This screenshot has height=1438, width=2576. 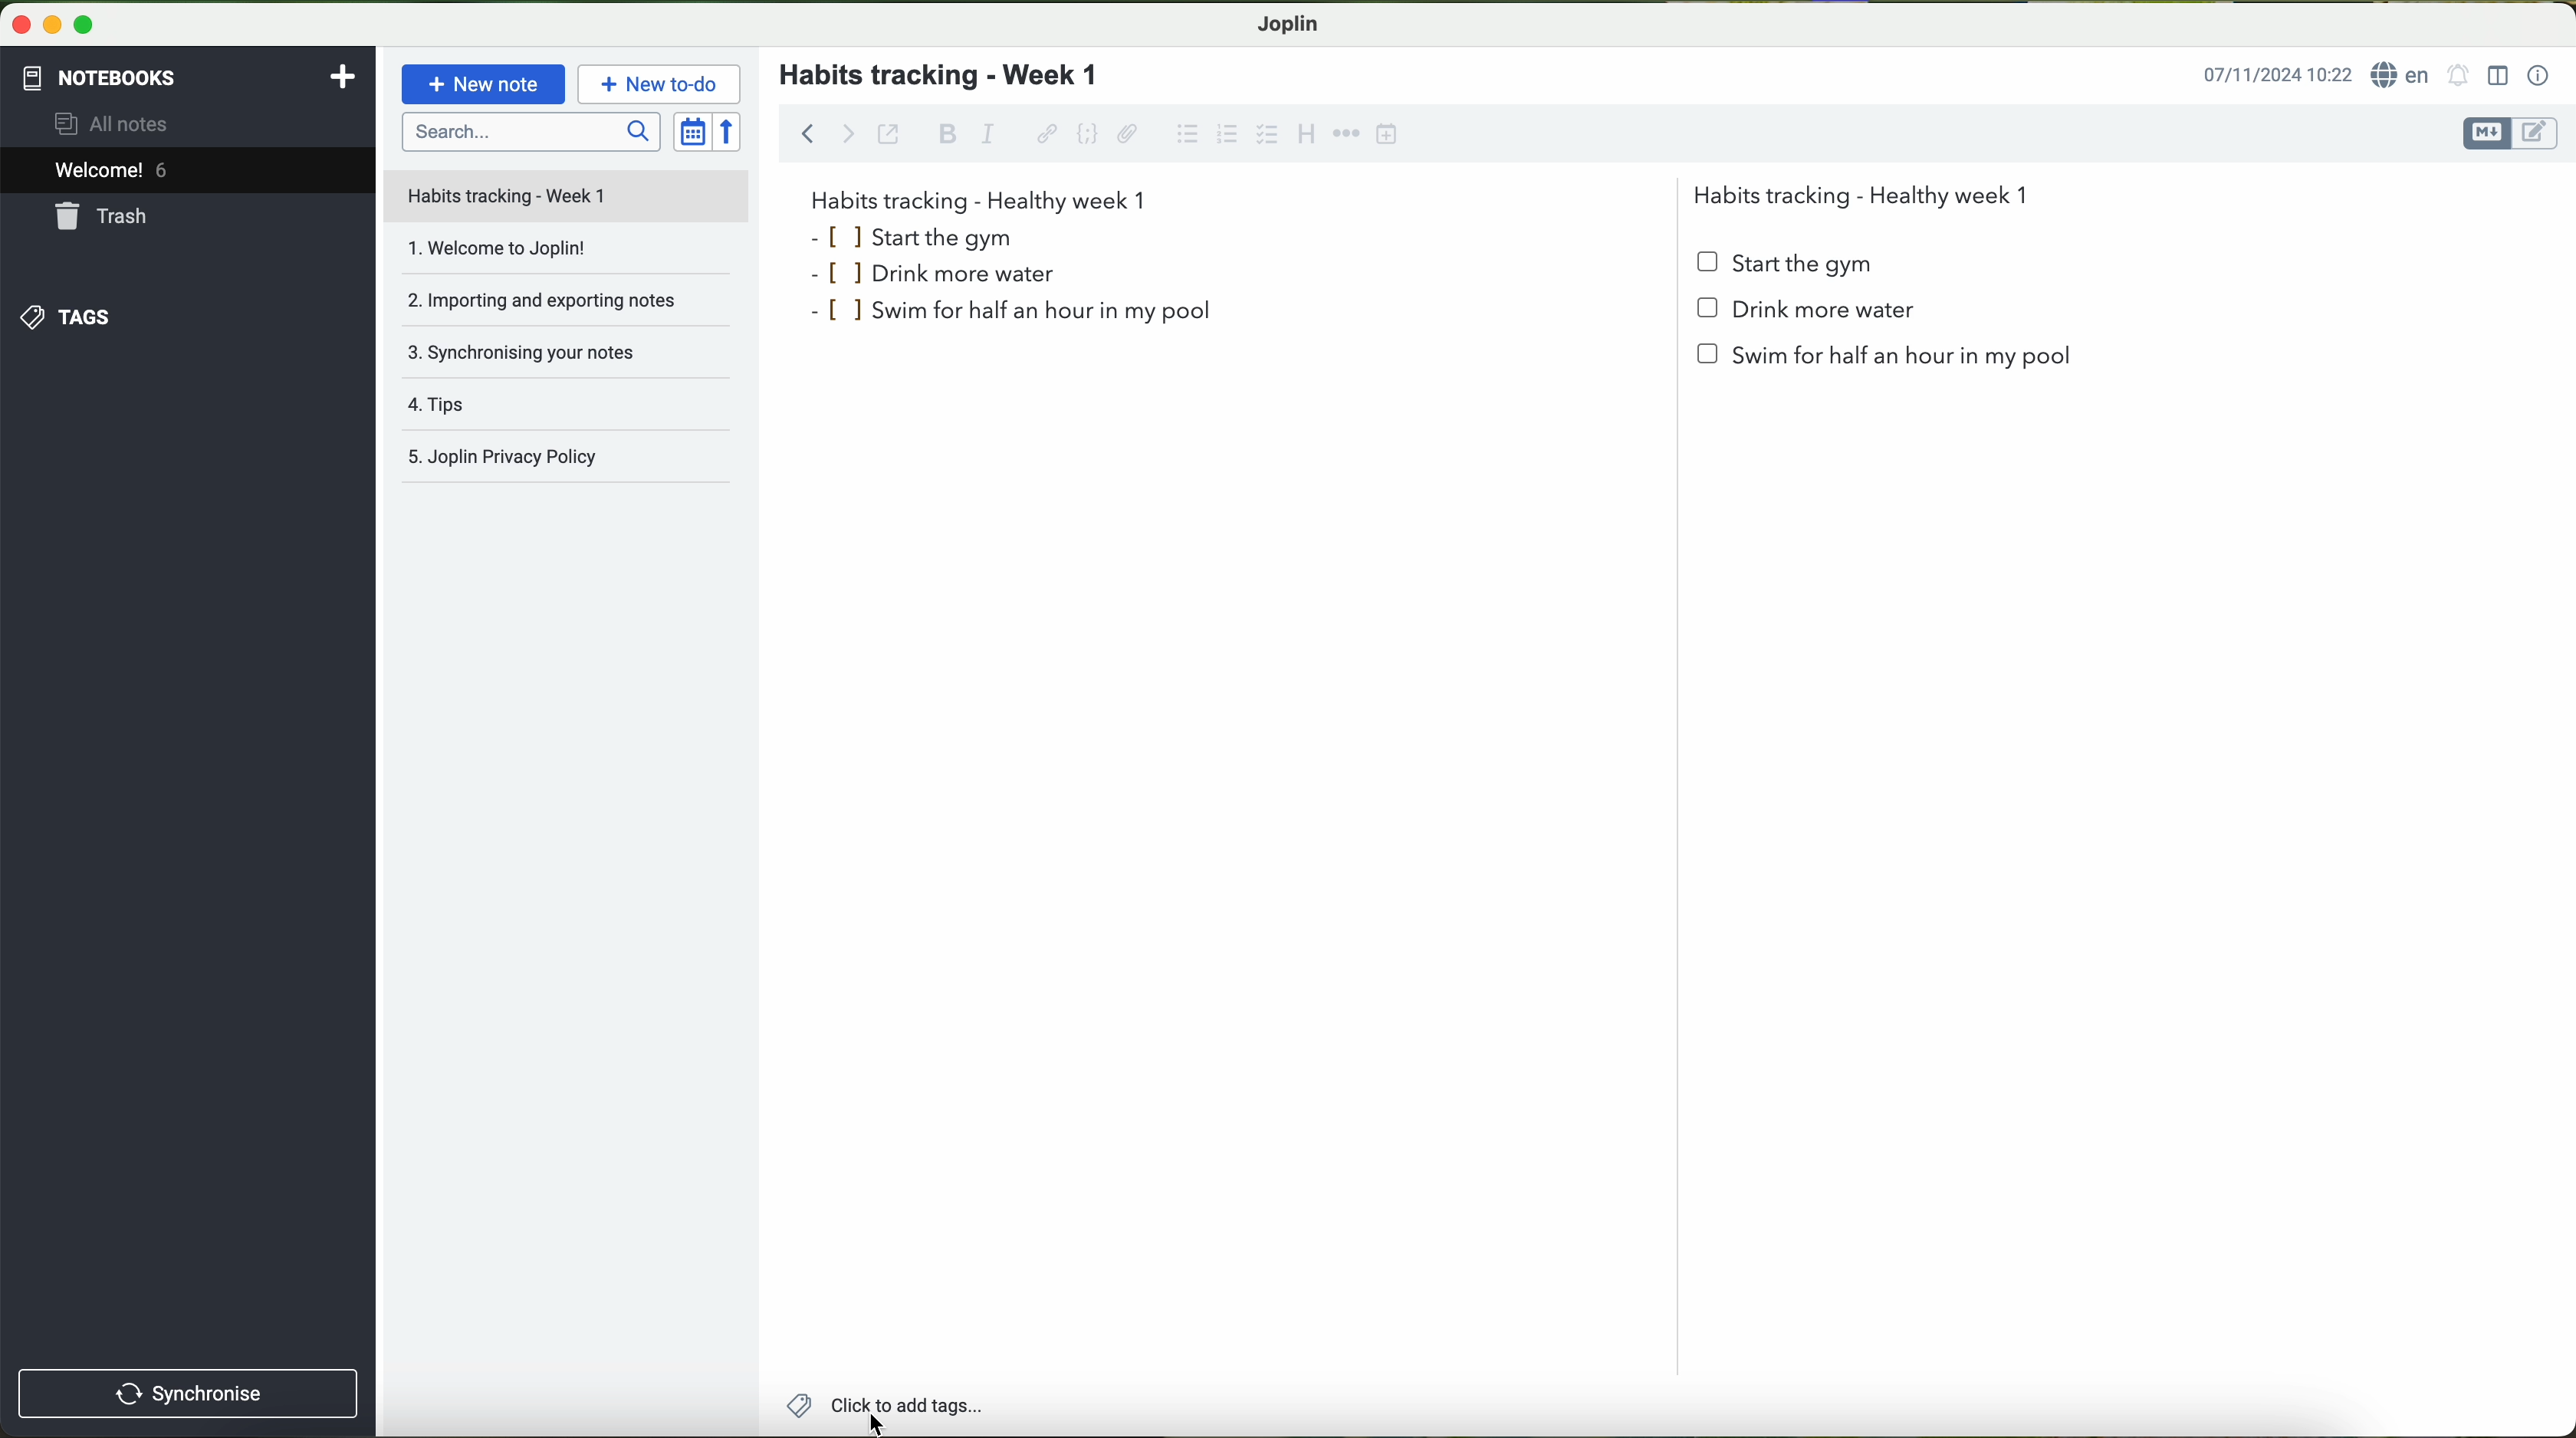 What do you see at coordinates (2459, 74) in the screenshot?
I see `set alarm` at bounding box center [2459, 74].